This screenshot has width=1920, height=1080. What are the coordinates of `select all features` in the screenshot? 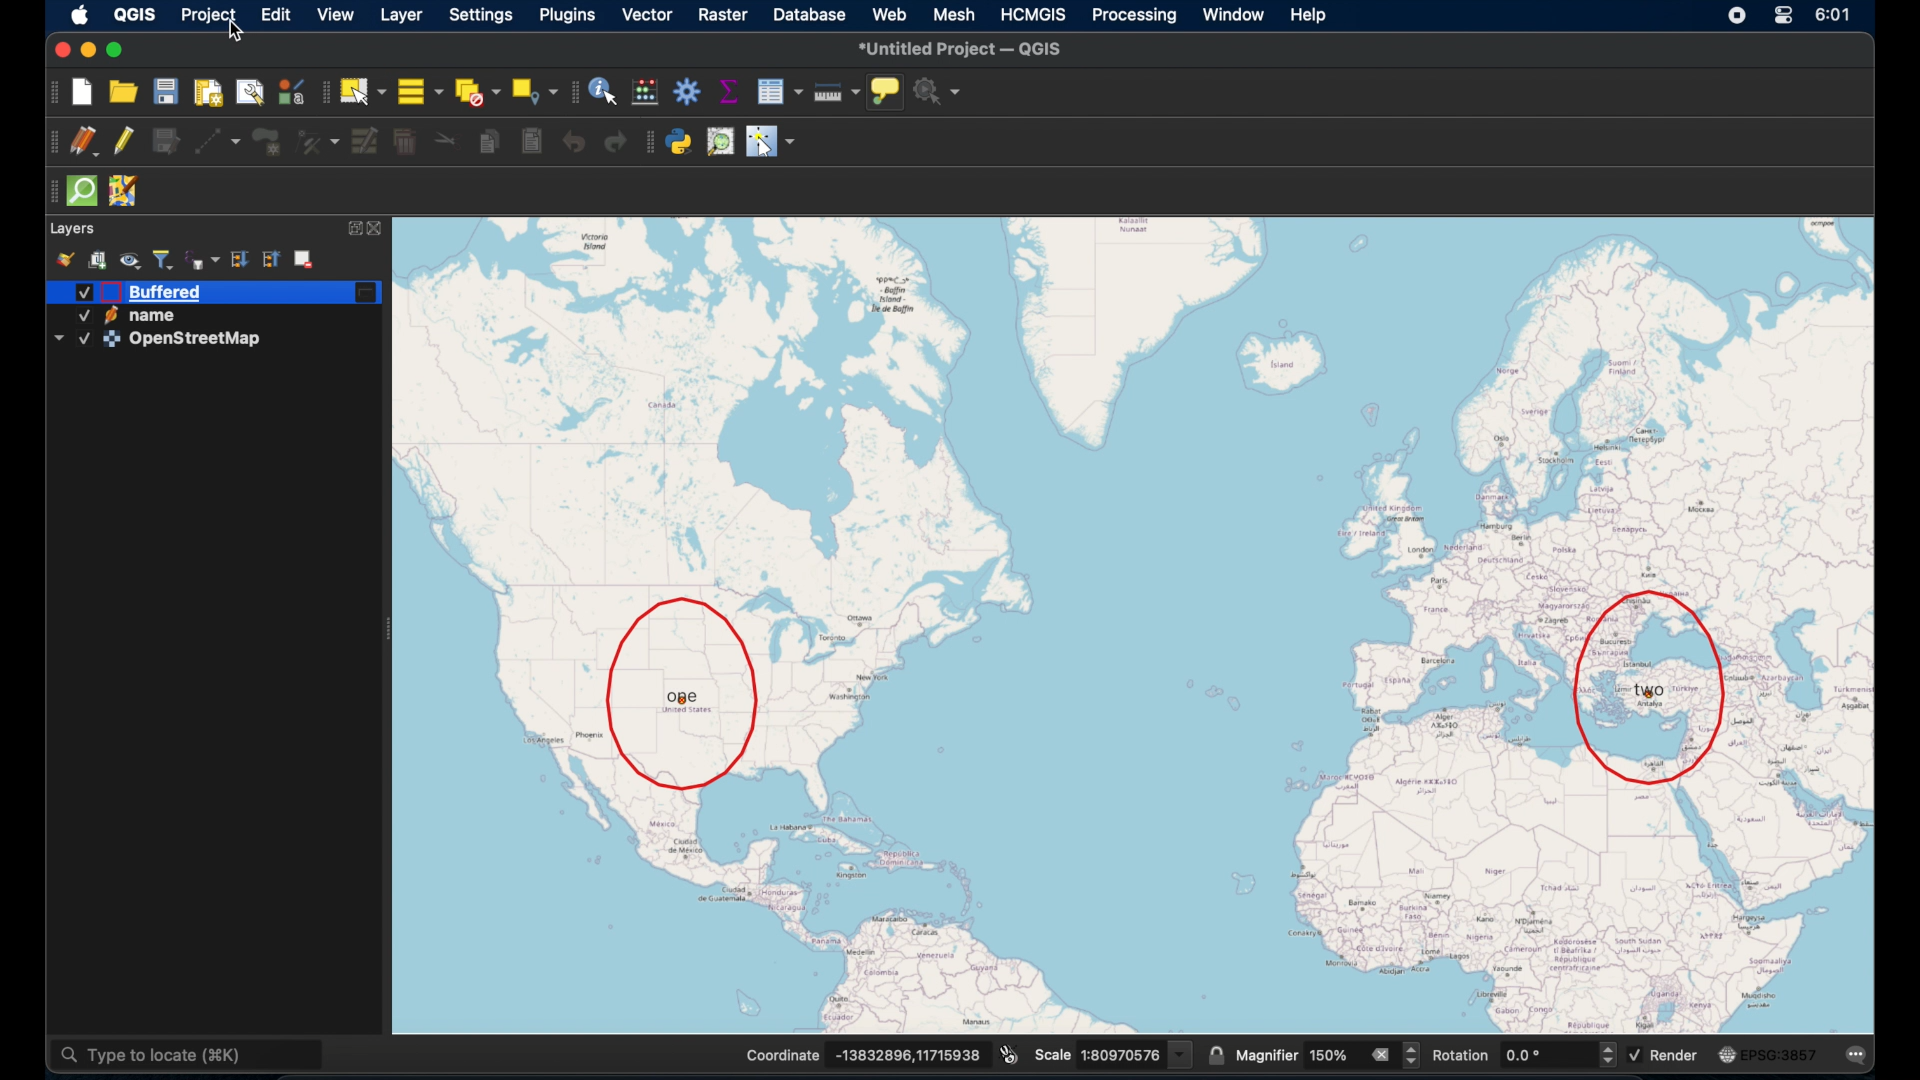 It's located at (418, 90).